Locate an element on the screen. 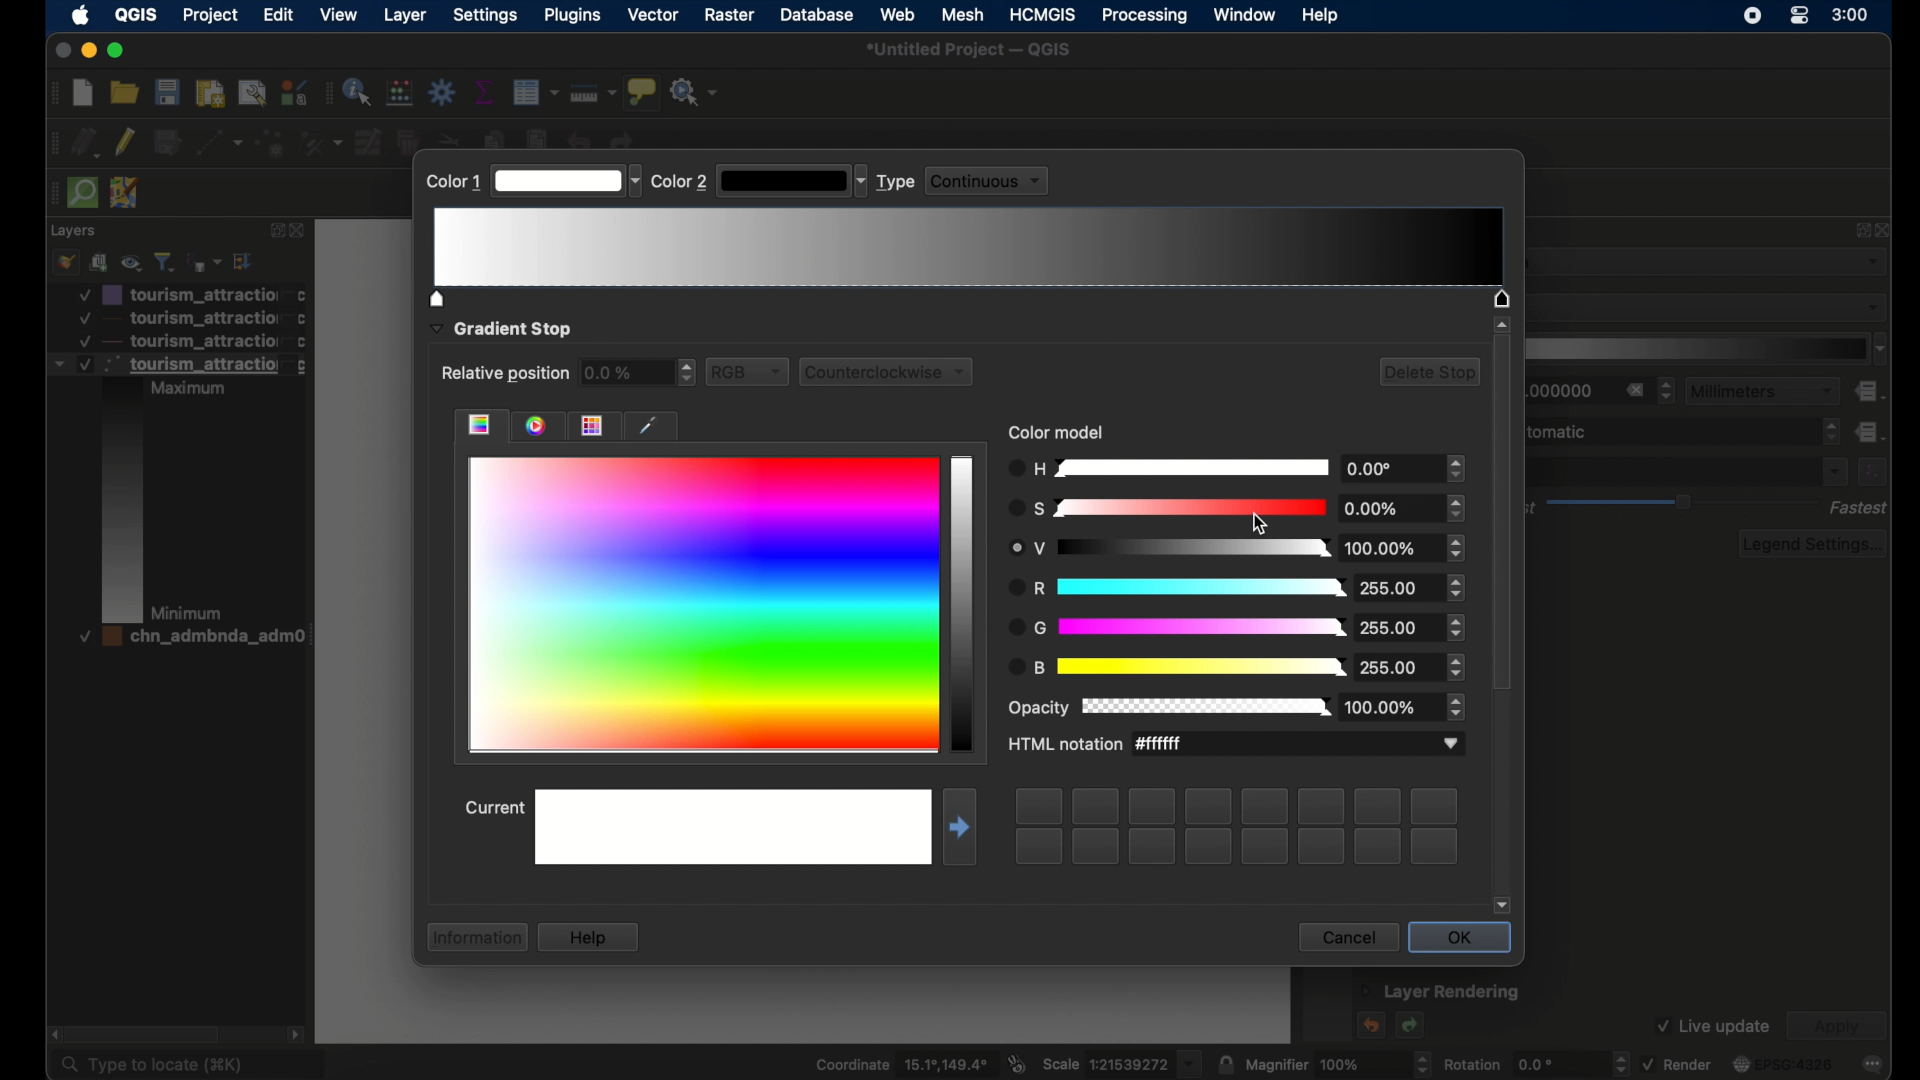 This screenshot has width=1920, height=1080. RGB dropdown is located at coordinates (750, 371).